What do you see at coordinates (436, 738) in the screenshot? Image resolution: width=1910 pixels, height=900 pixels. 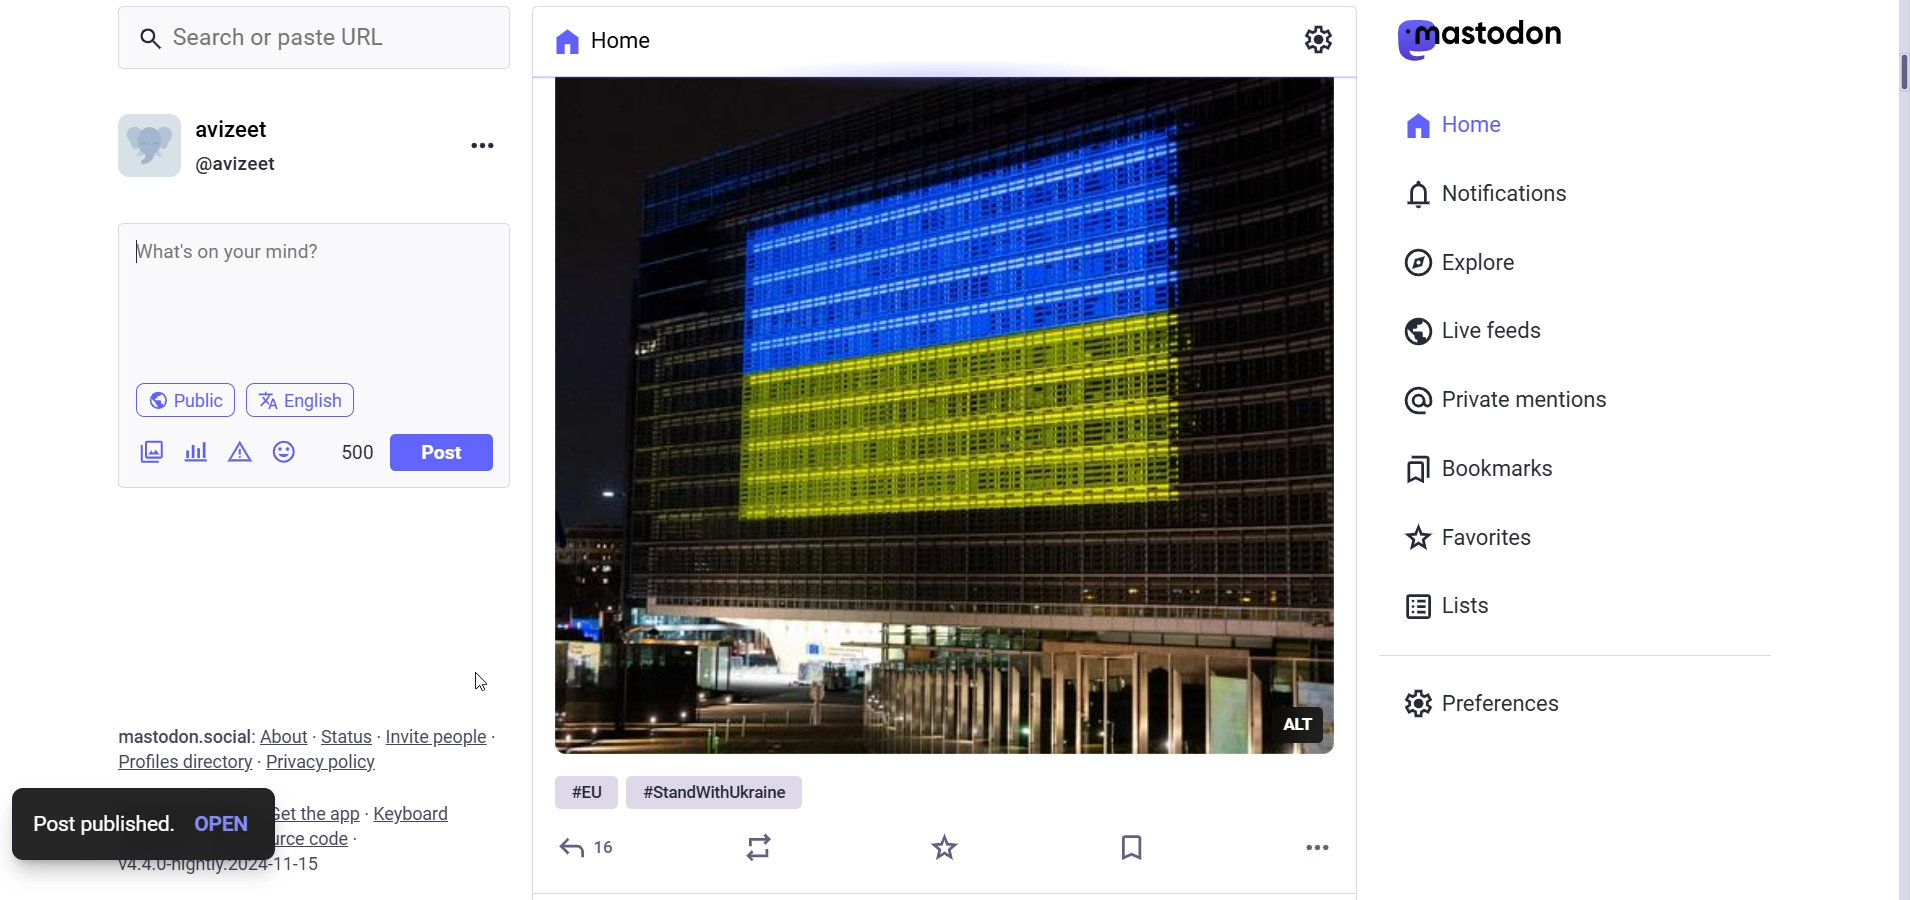 I see `Invite People` at bounding box center [436, 738].